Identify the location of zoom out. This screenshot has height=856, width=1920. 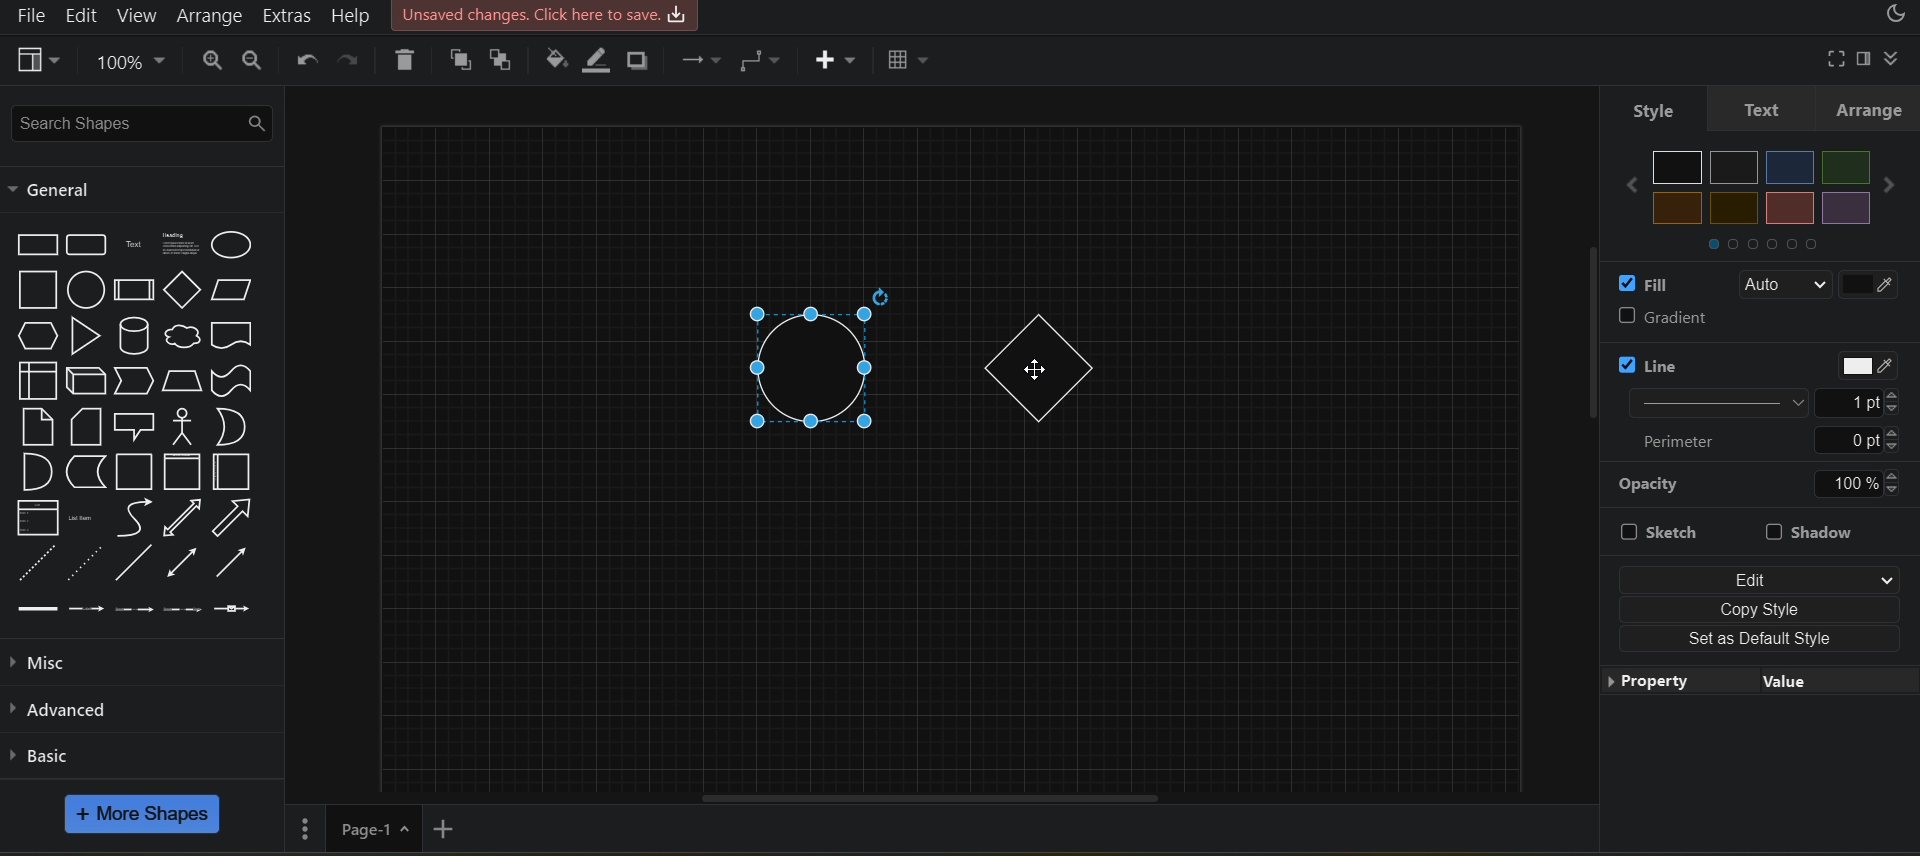
(254, 59).